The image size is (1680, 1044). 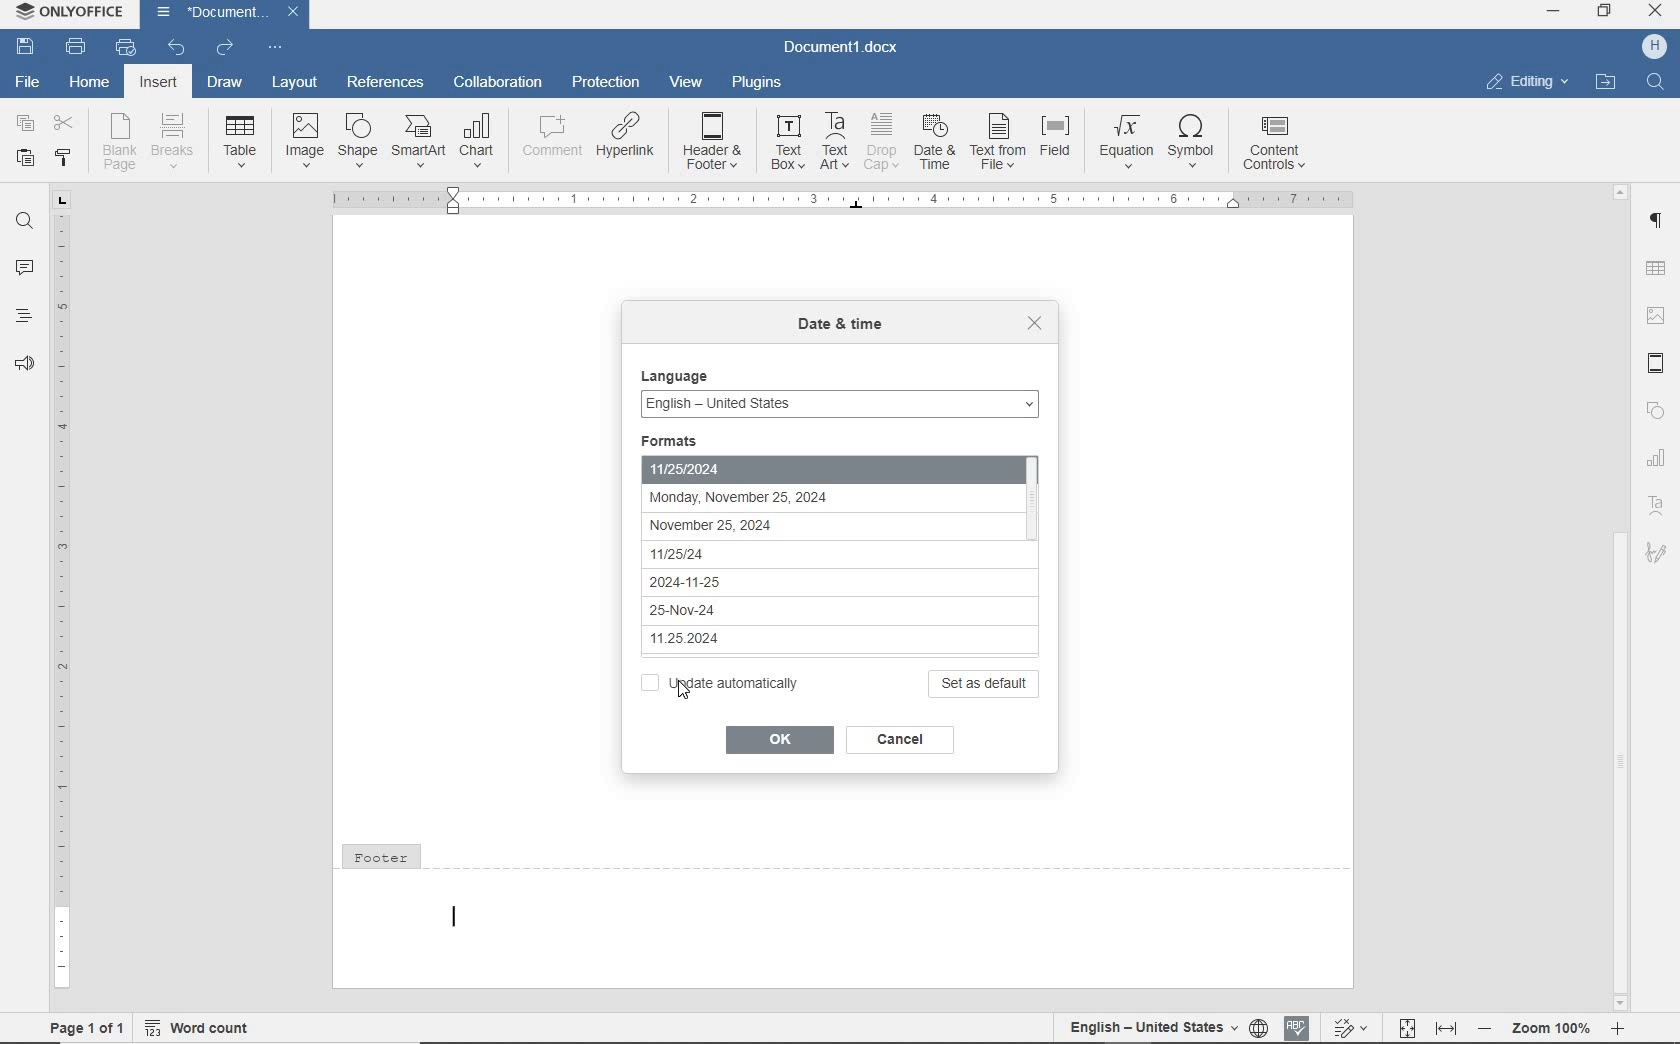 I want to click on chart, so click(x=479, y=138).